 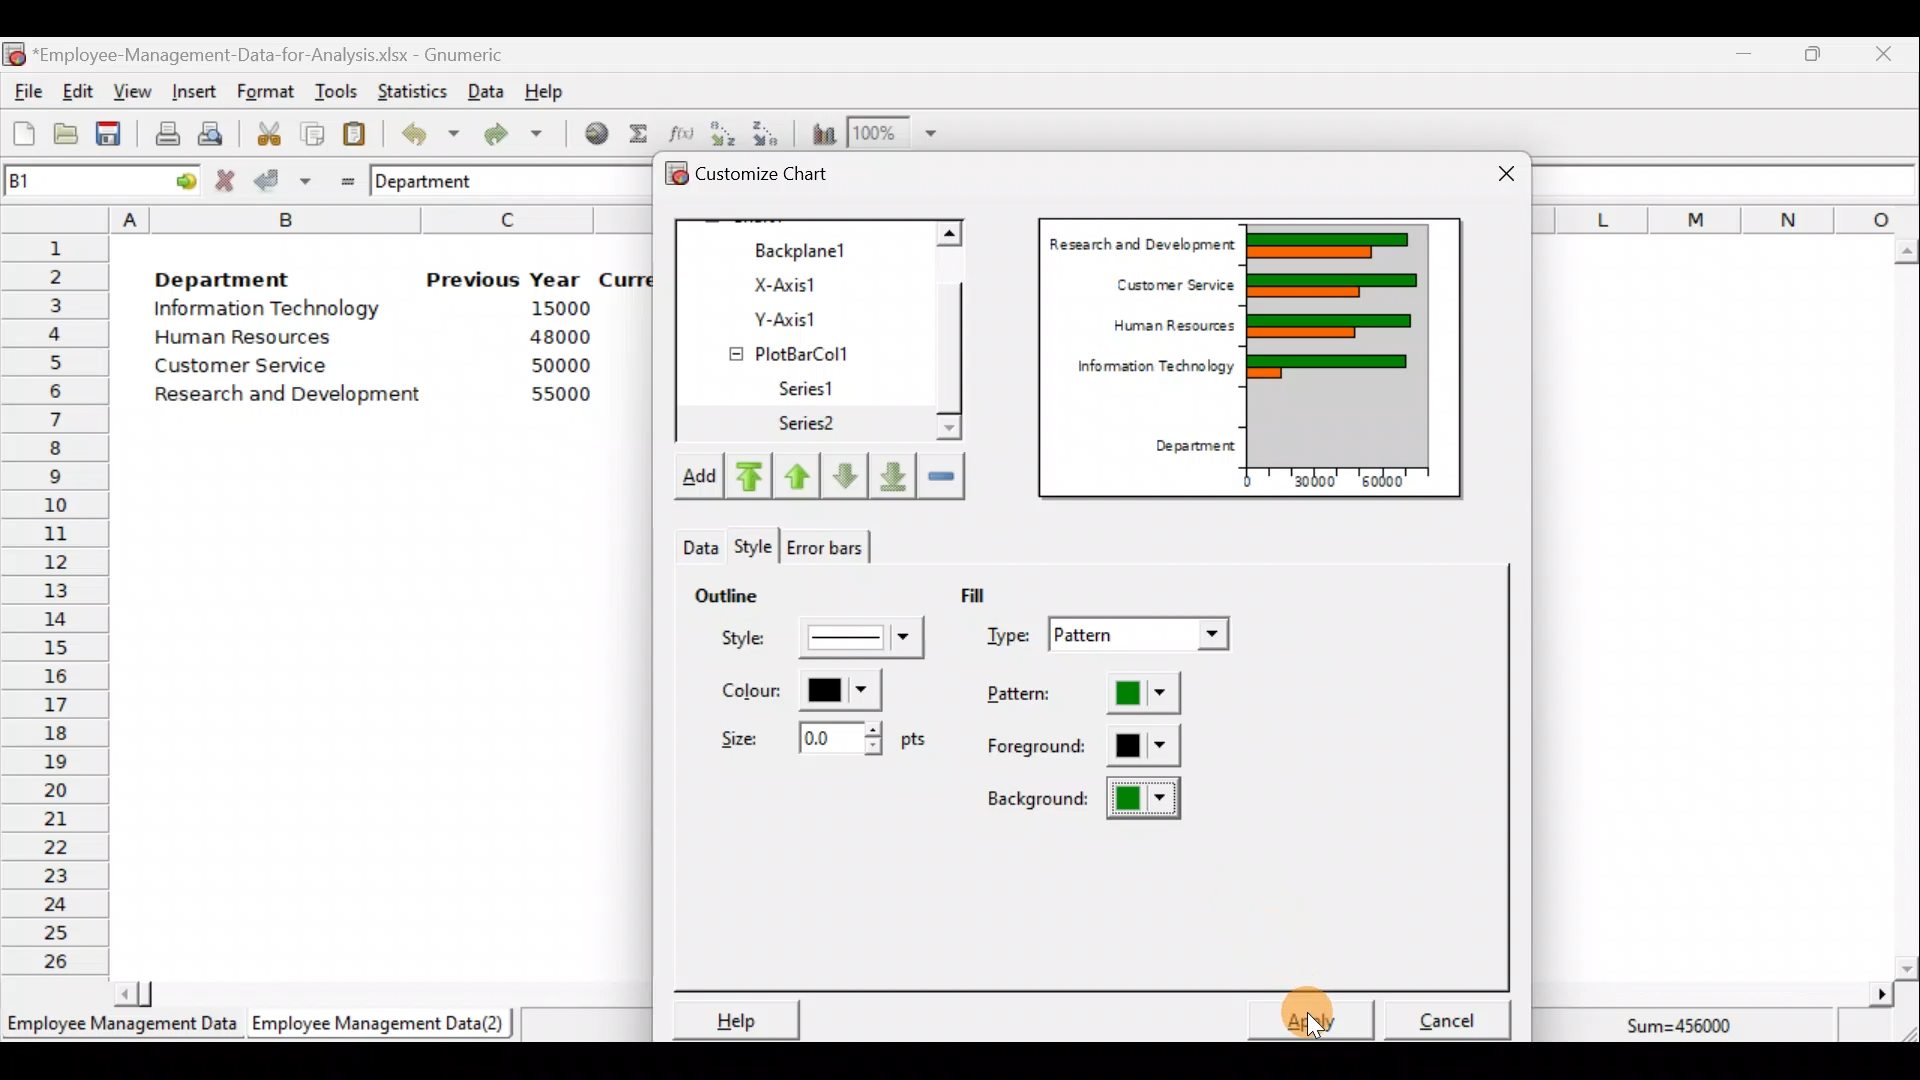 What do you see at coordinates (222, 274) in the screenshot?
I see `Department` at bounding box center [222, 274].